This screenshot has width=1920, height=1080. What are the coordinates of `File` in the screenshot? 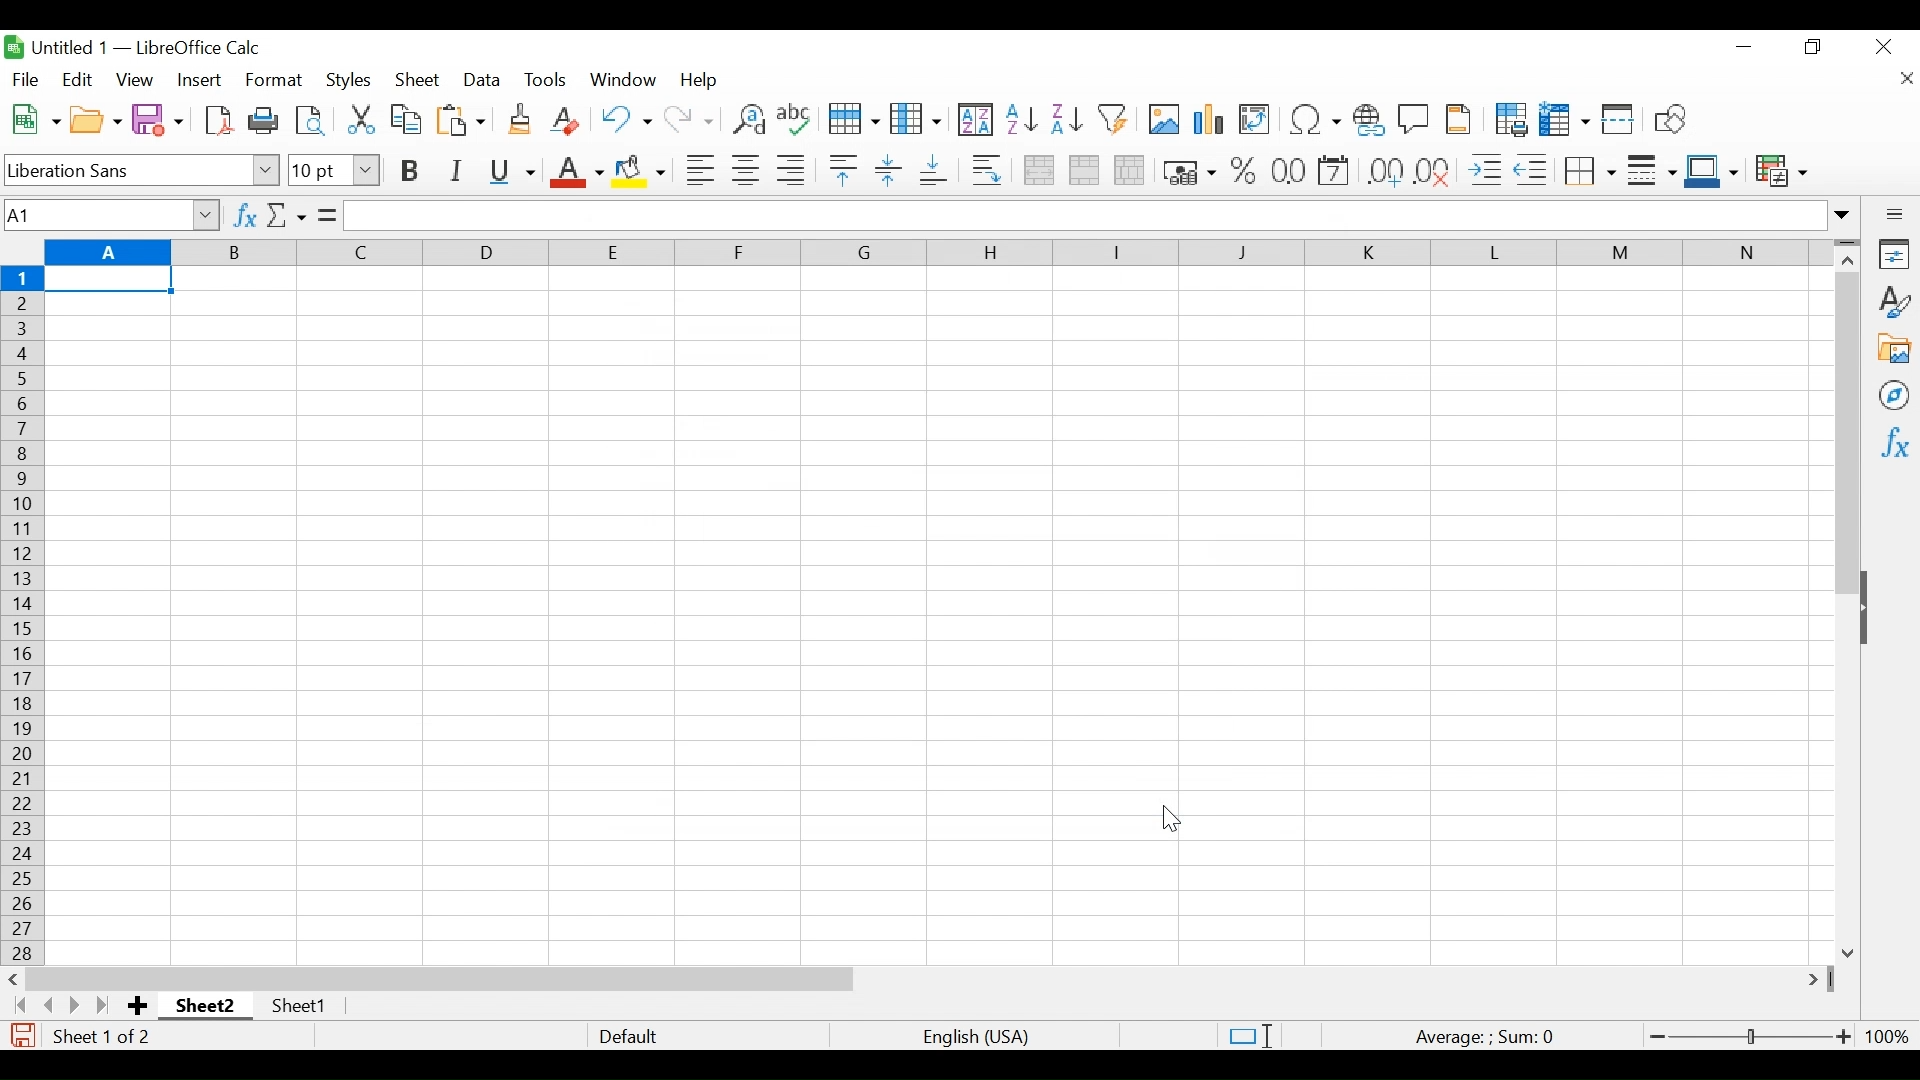 It's located at (28, 79).